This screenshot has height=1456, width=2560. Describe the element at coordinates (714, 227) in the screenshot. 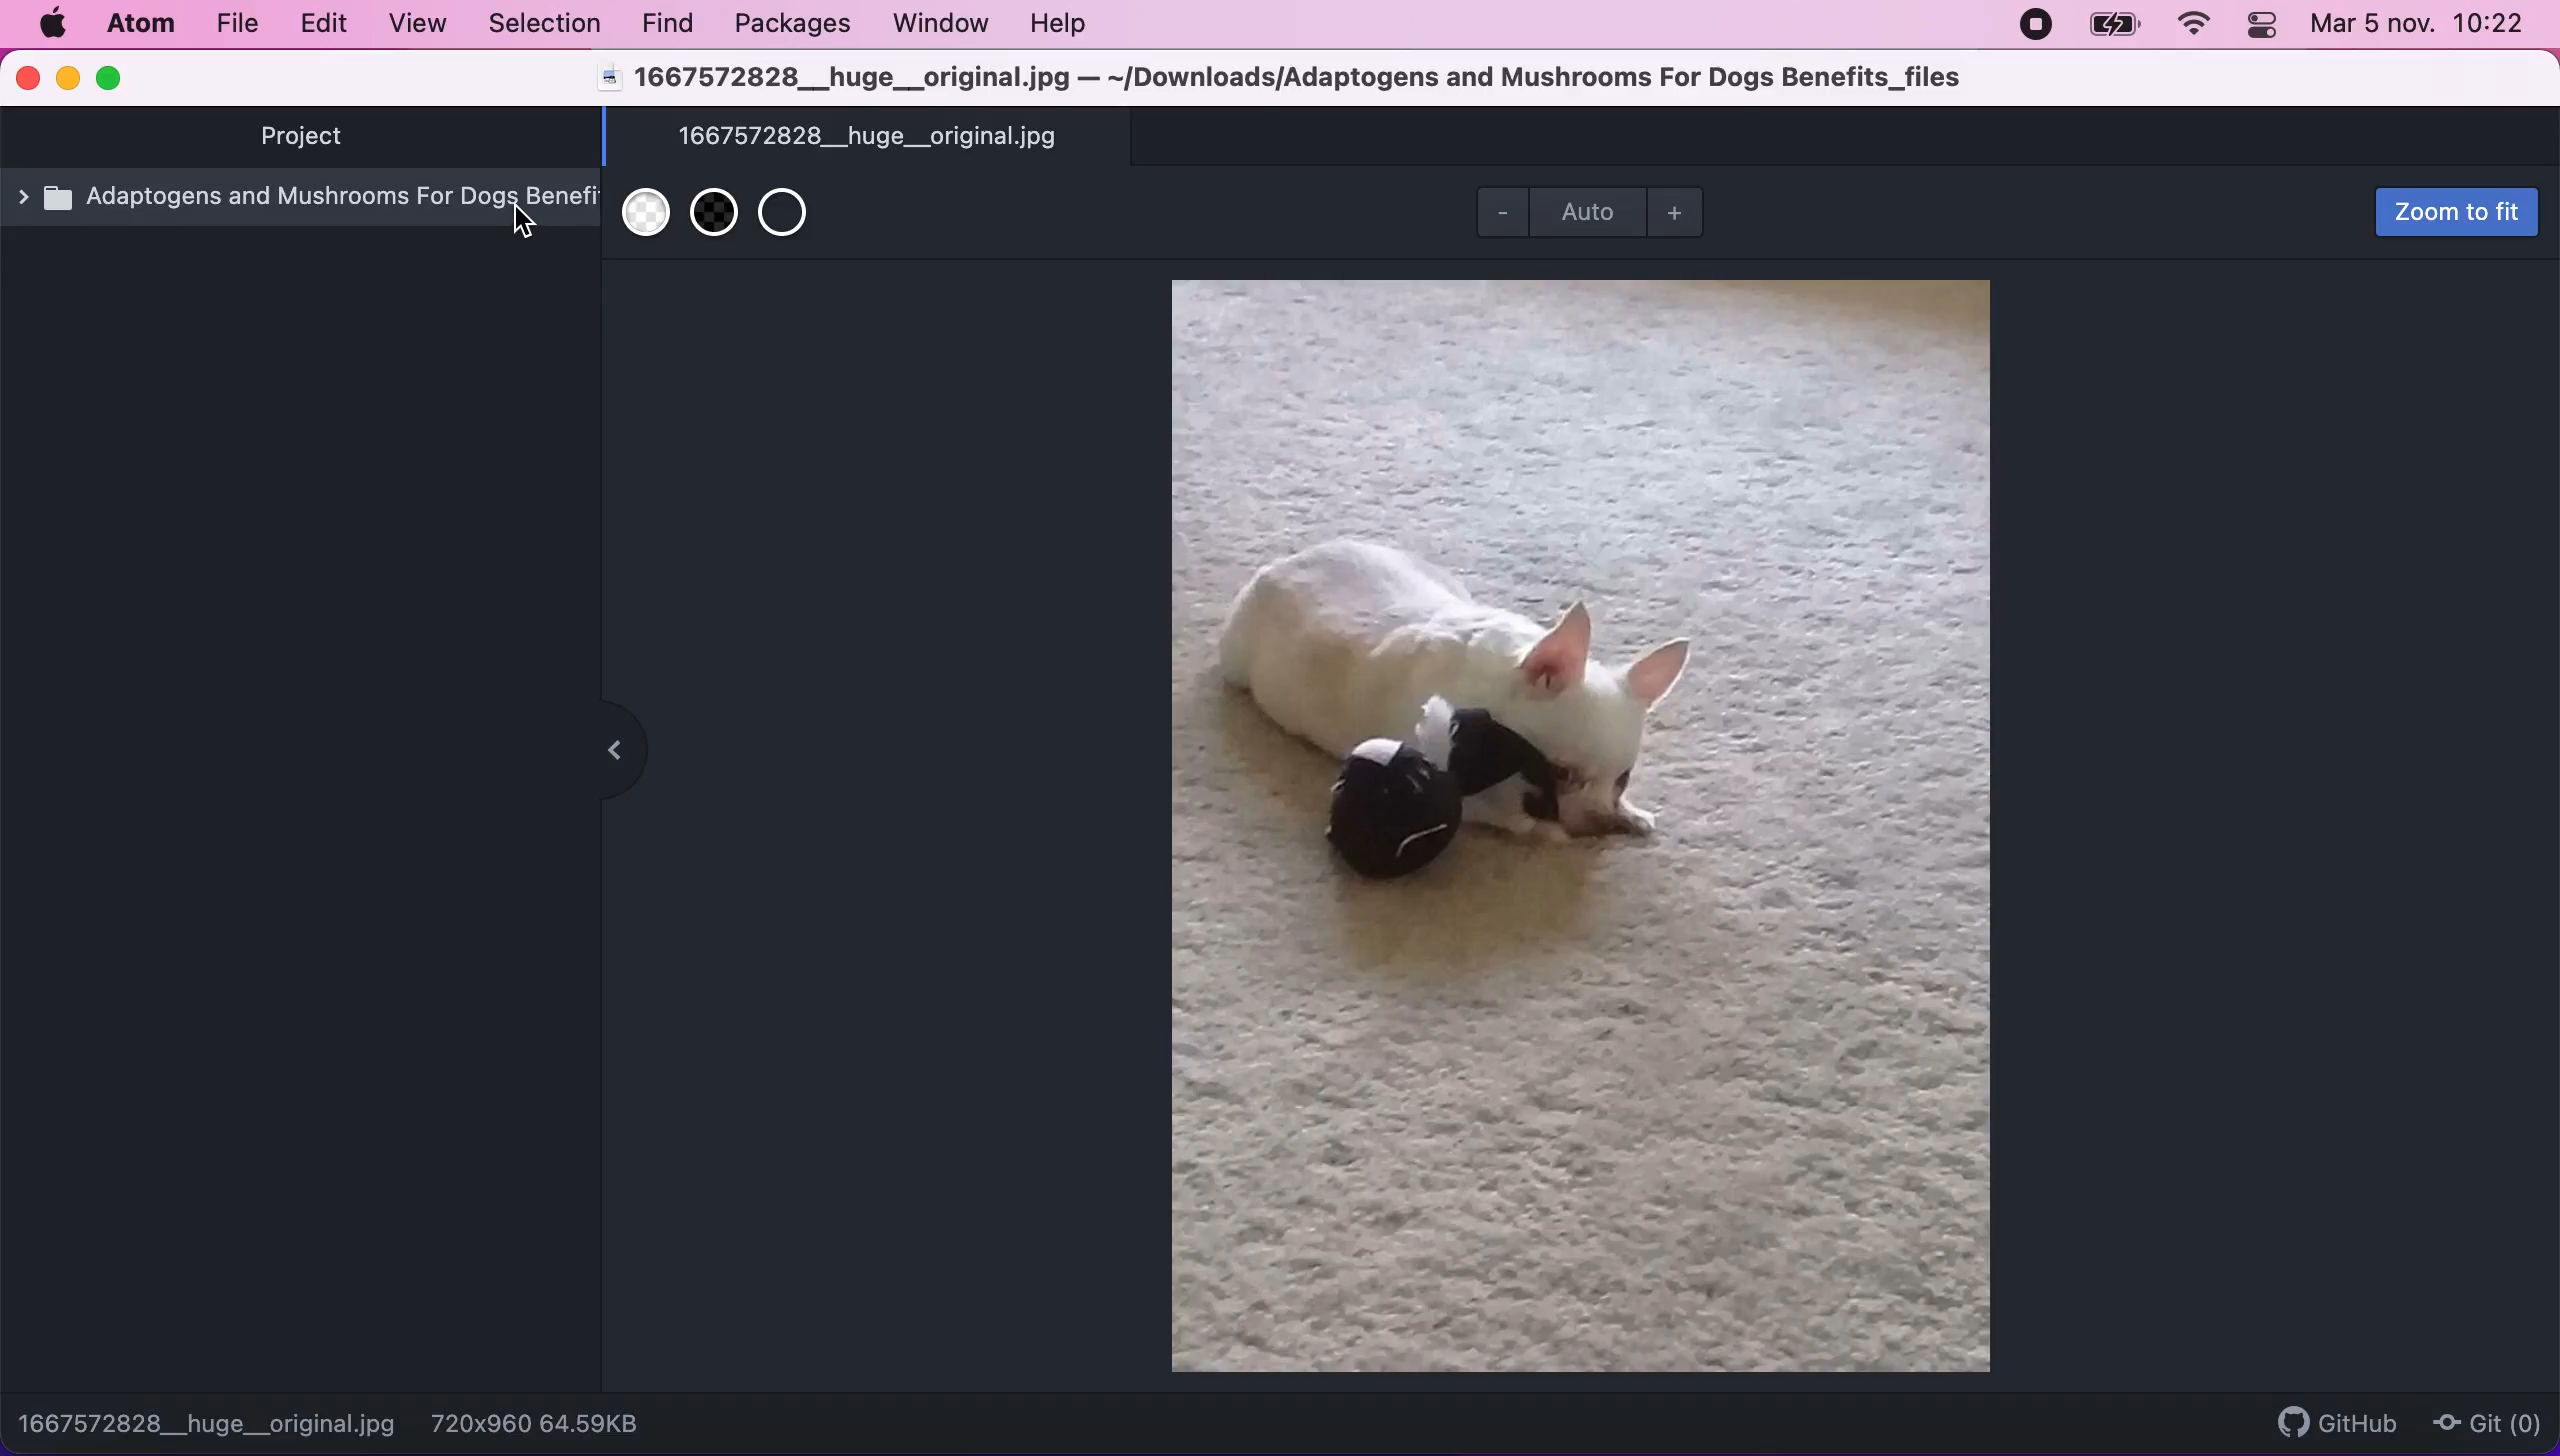

I see `use black transparent background` at that location.